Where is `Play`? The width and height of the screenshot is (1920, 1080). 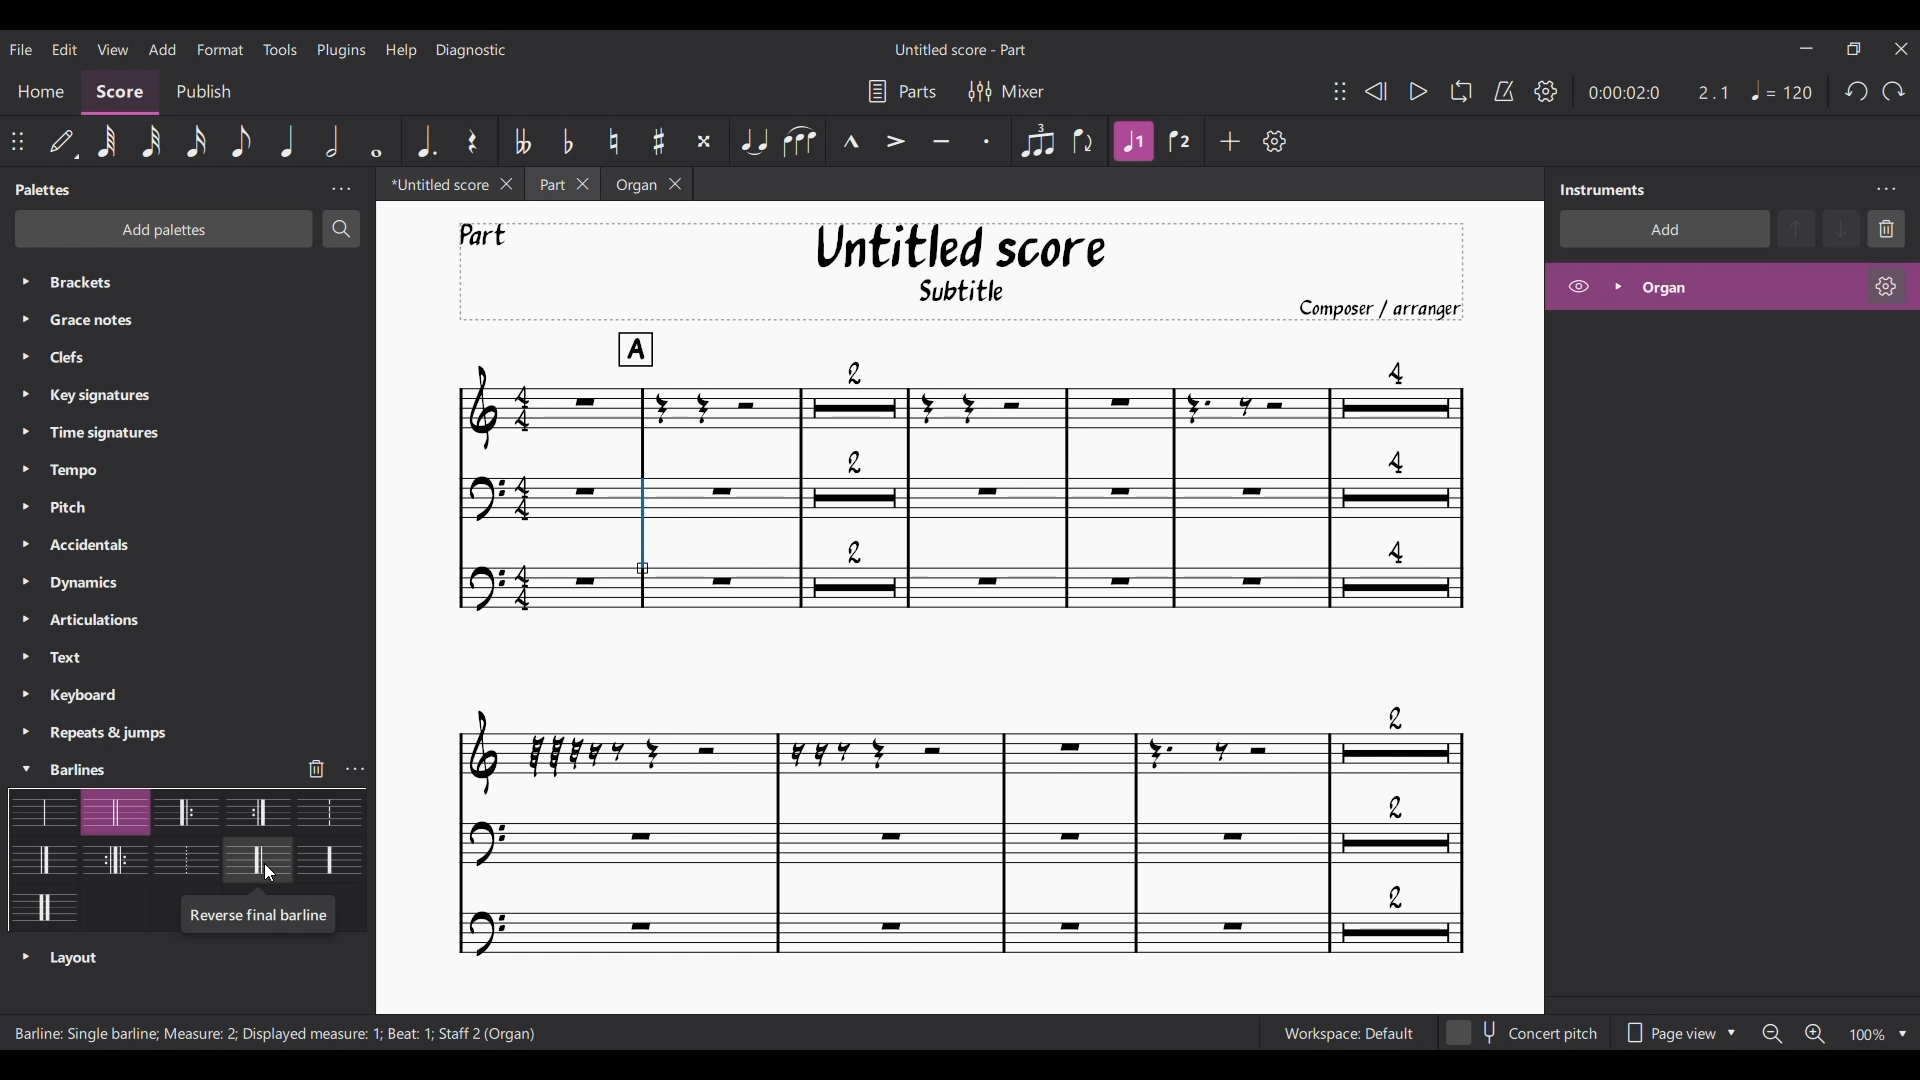
Play is located at coordinates (1418, 91).